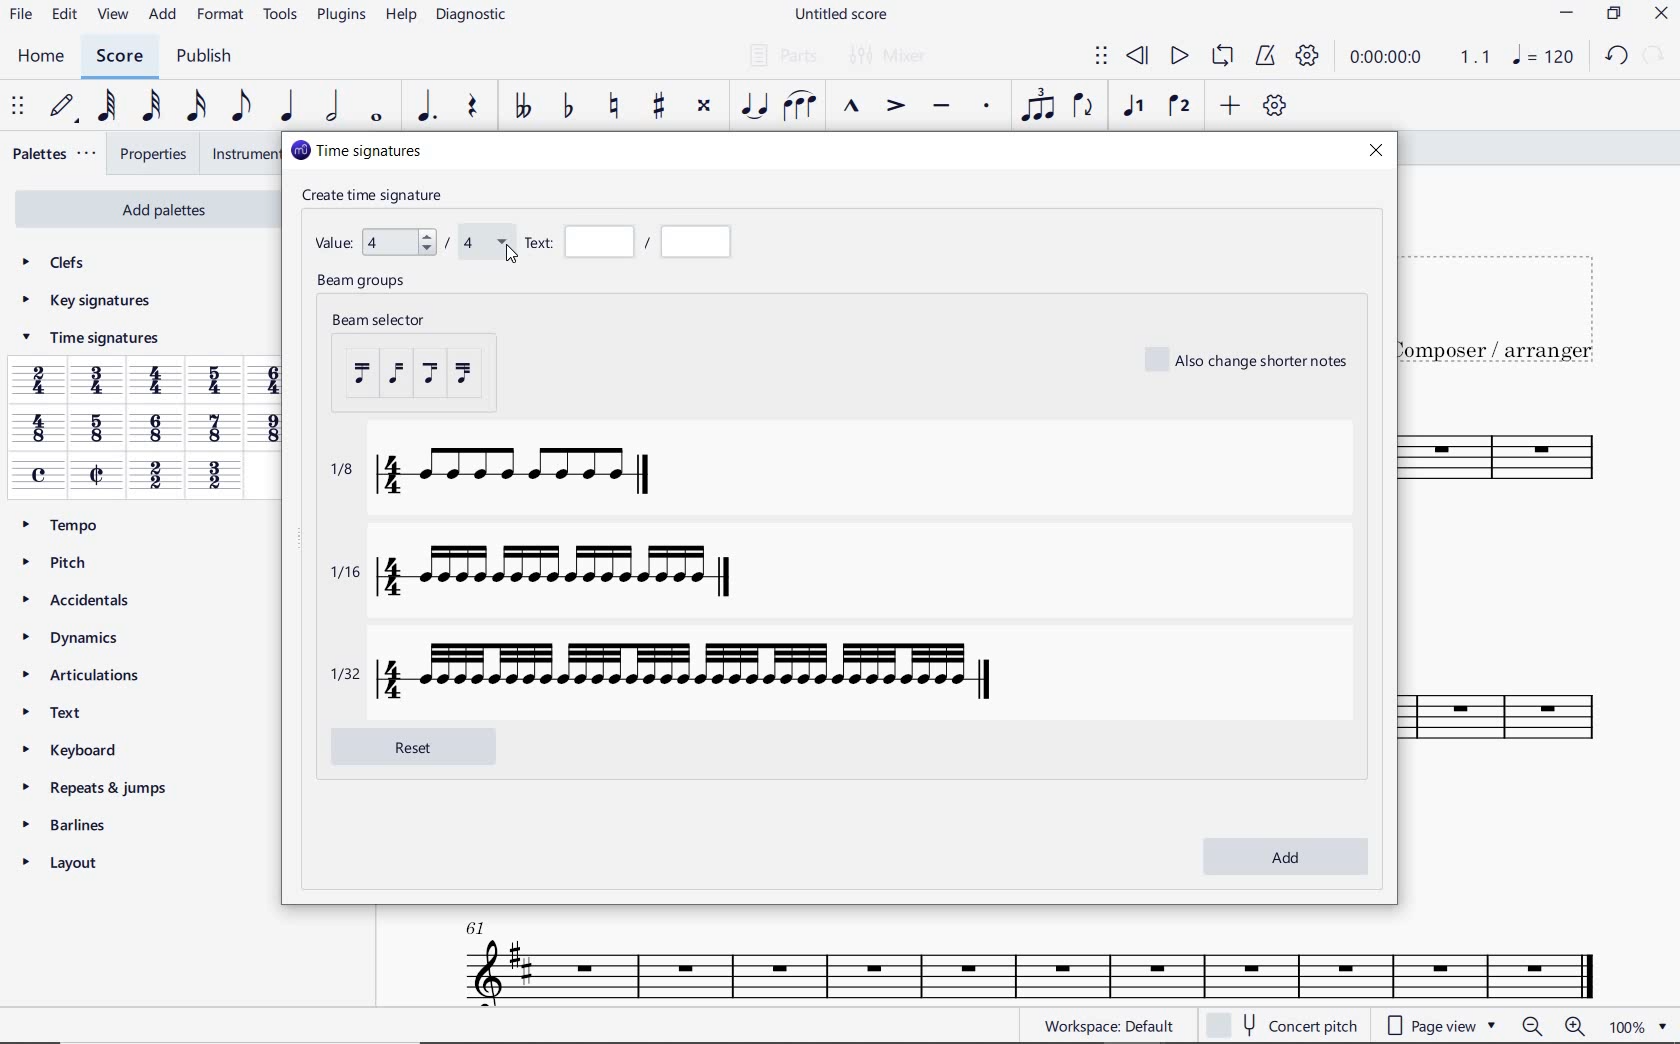  I want to click on ACCENT, so click(895, 107).